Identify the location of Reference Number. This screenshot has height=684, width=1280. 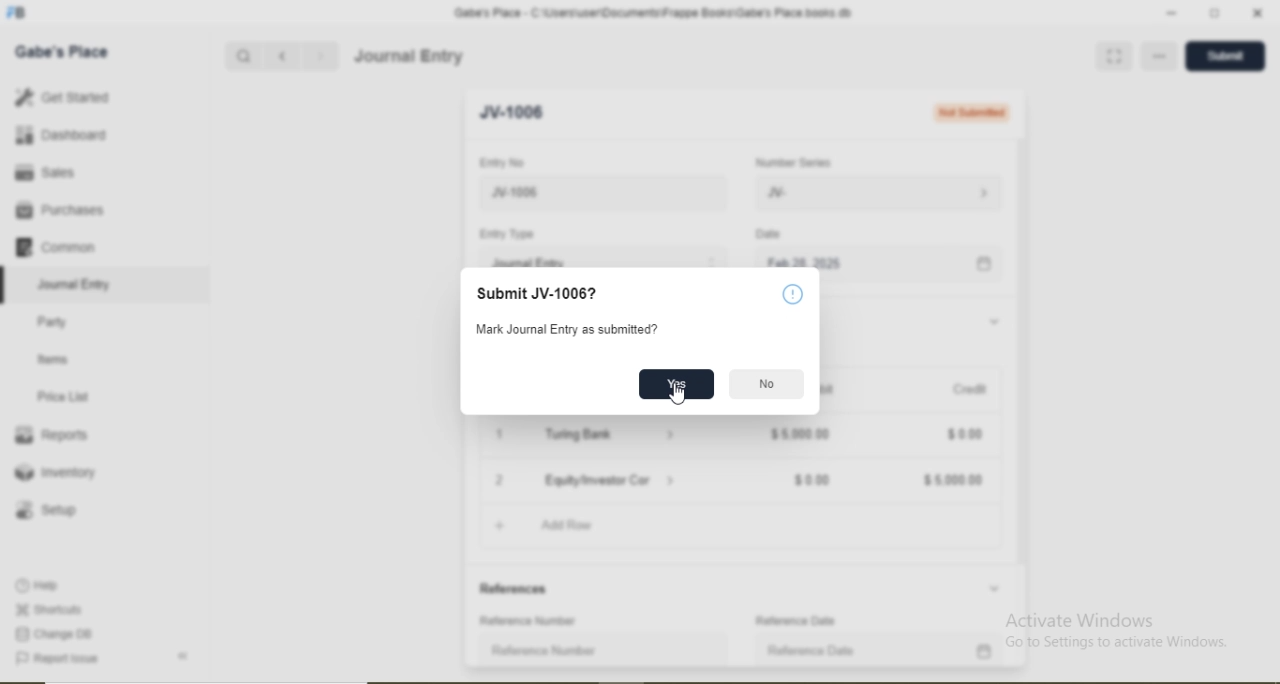
(544, 650).